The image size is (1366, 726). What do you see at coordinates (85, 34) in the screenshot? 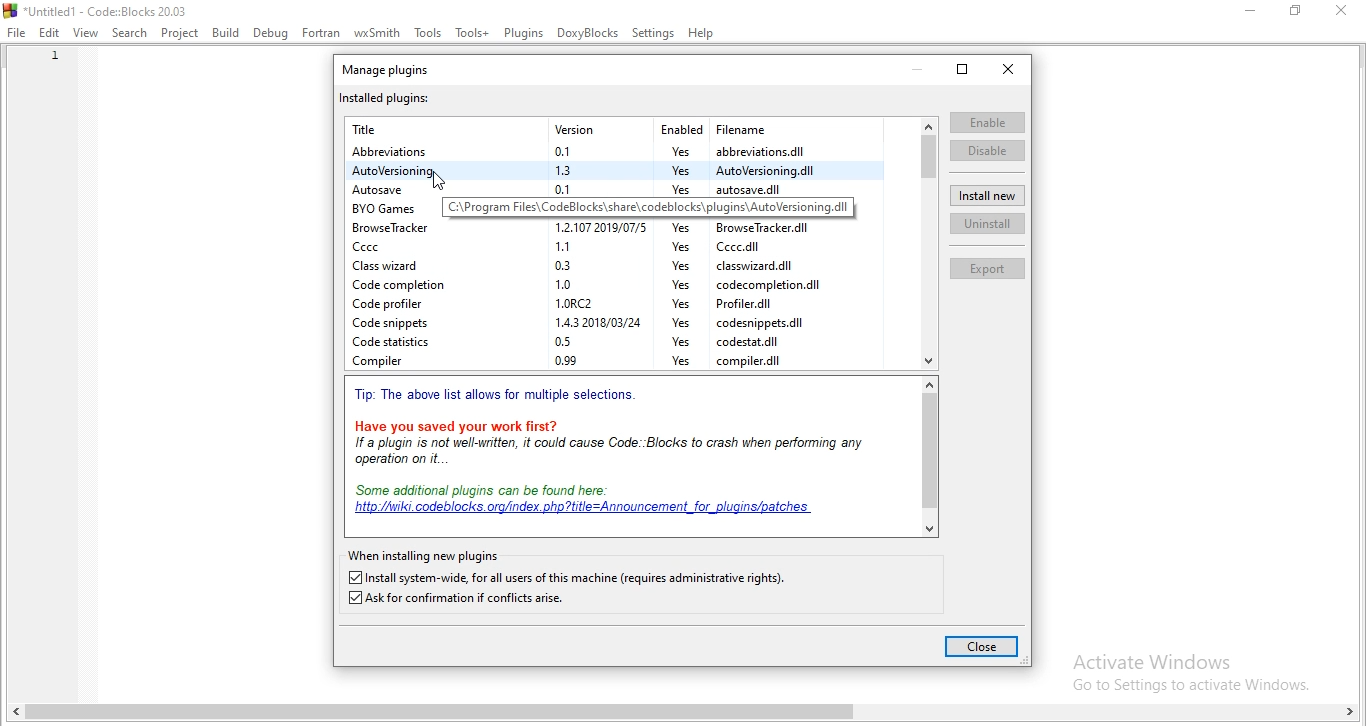
I see `View` at bounding box center [85, 34].